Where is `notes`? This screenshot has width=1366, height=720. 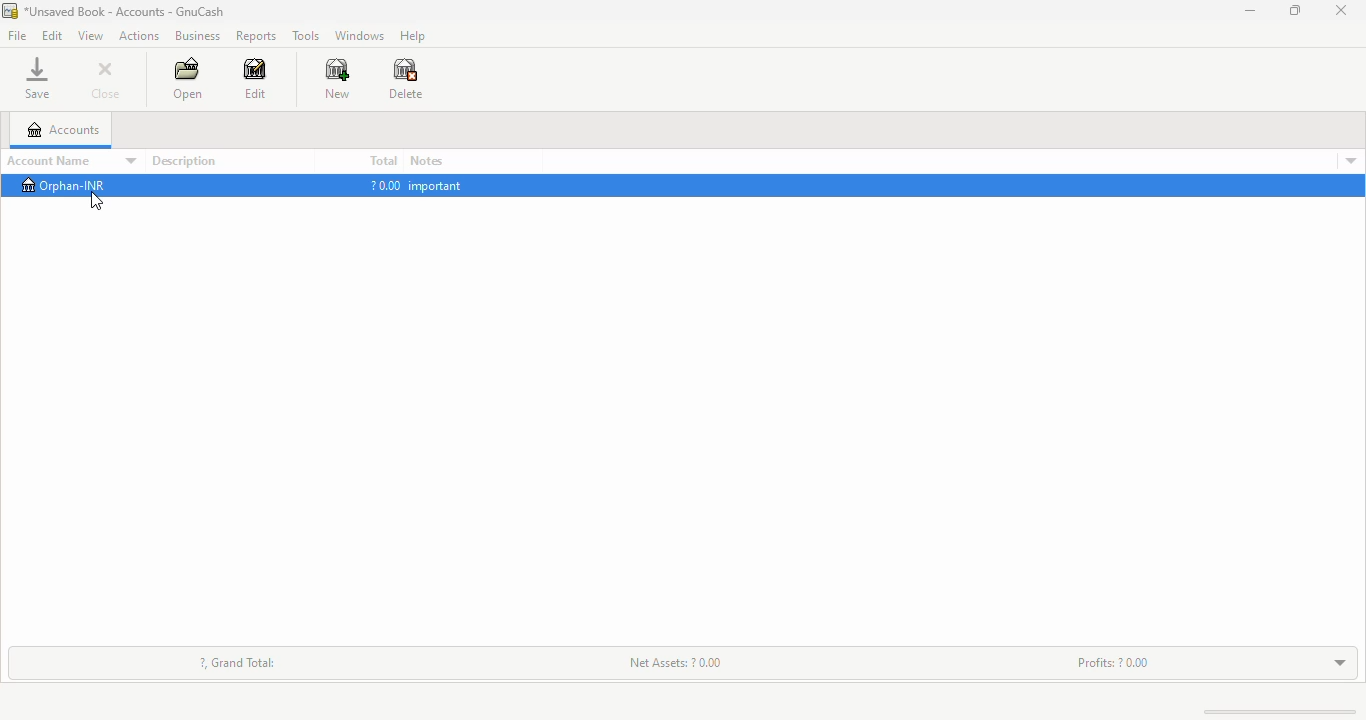 notes is located at coordinates (427, 160).